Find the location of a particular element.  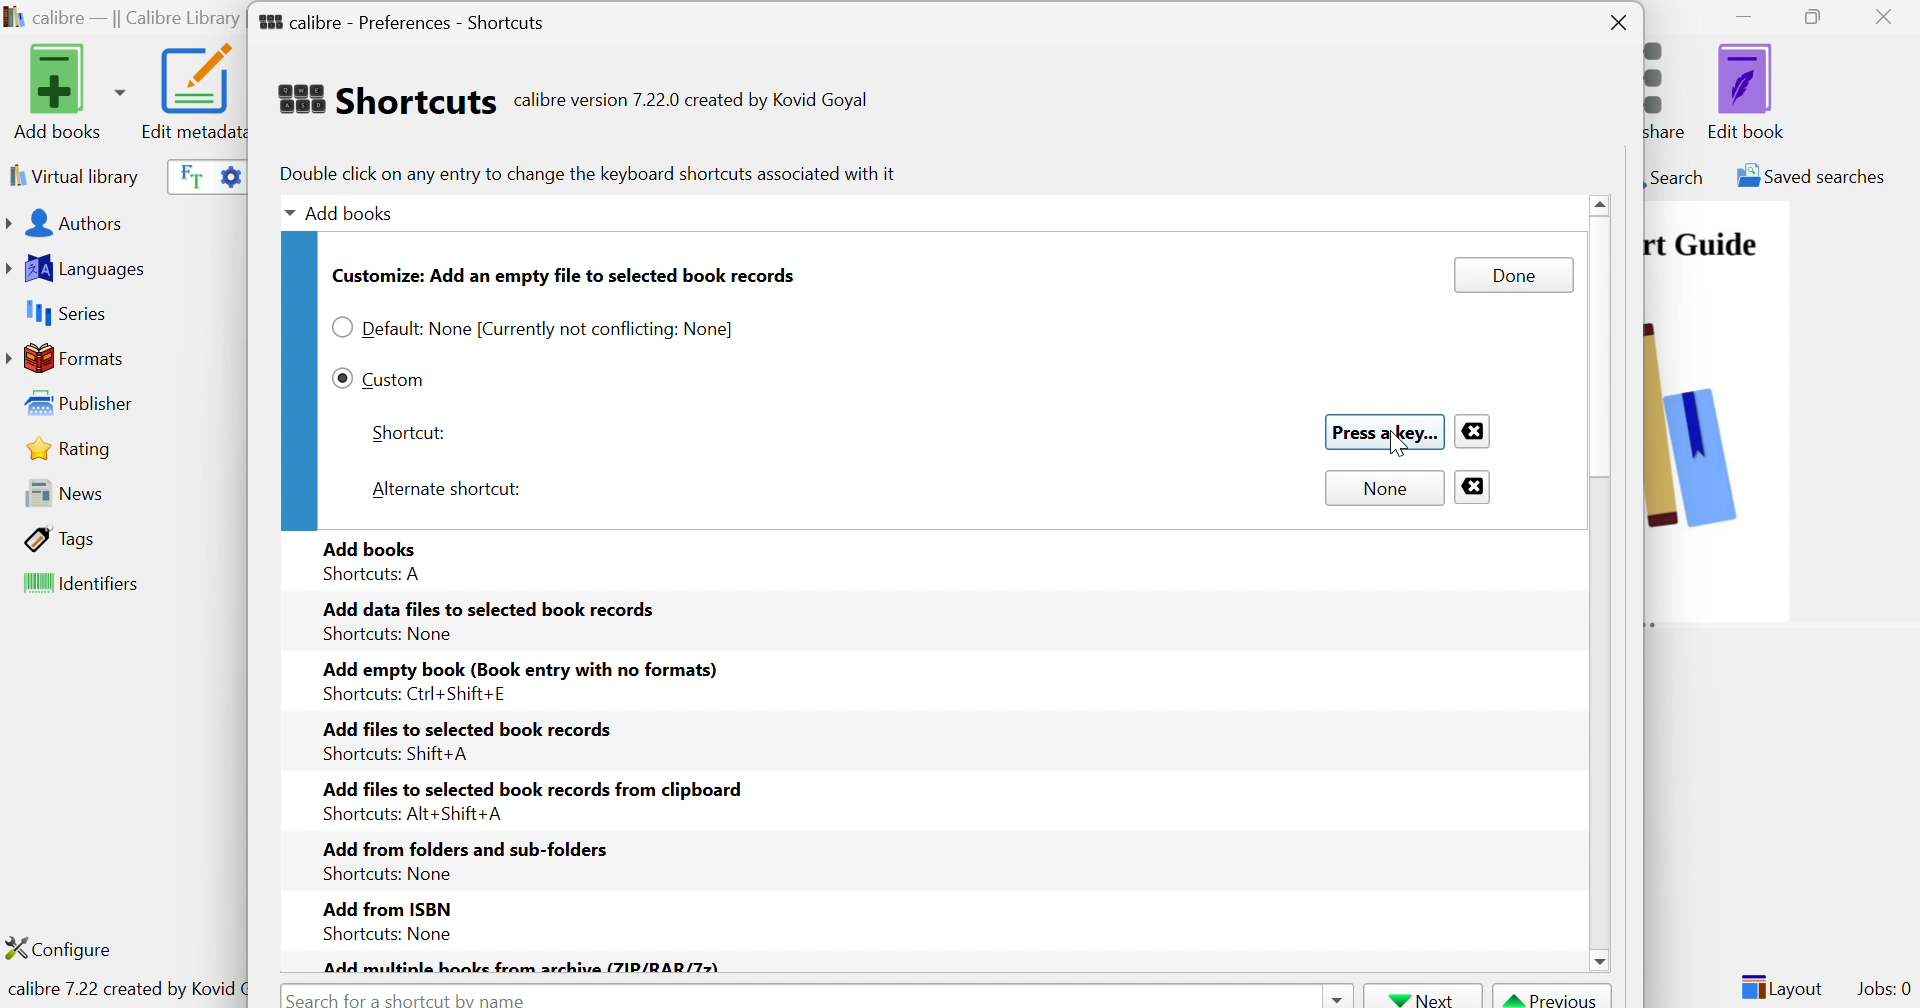

Drop Down is located at coordinates (1335, 996).